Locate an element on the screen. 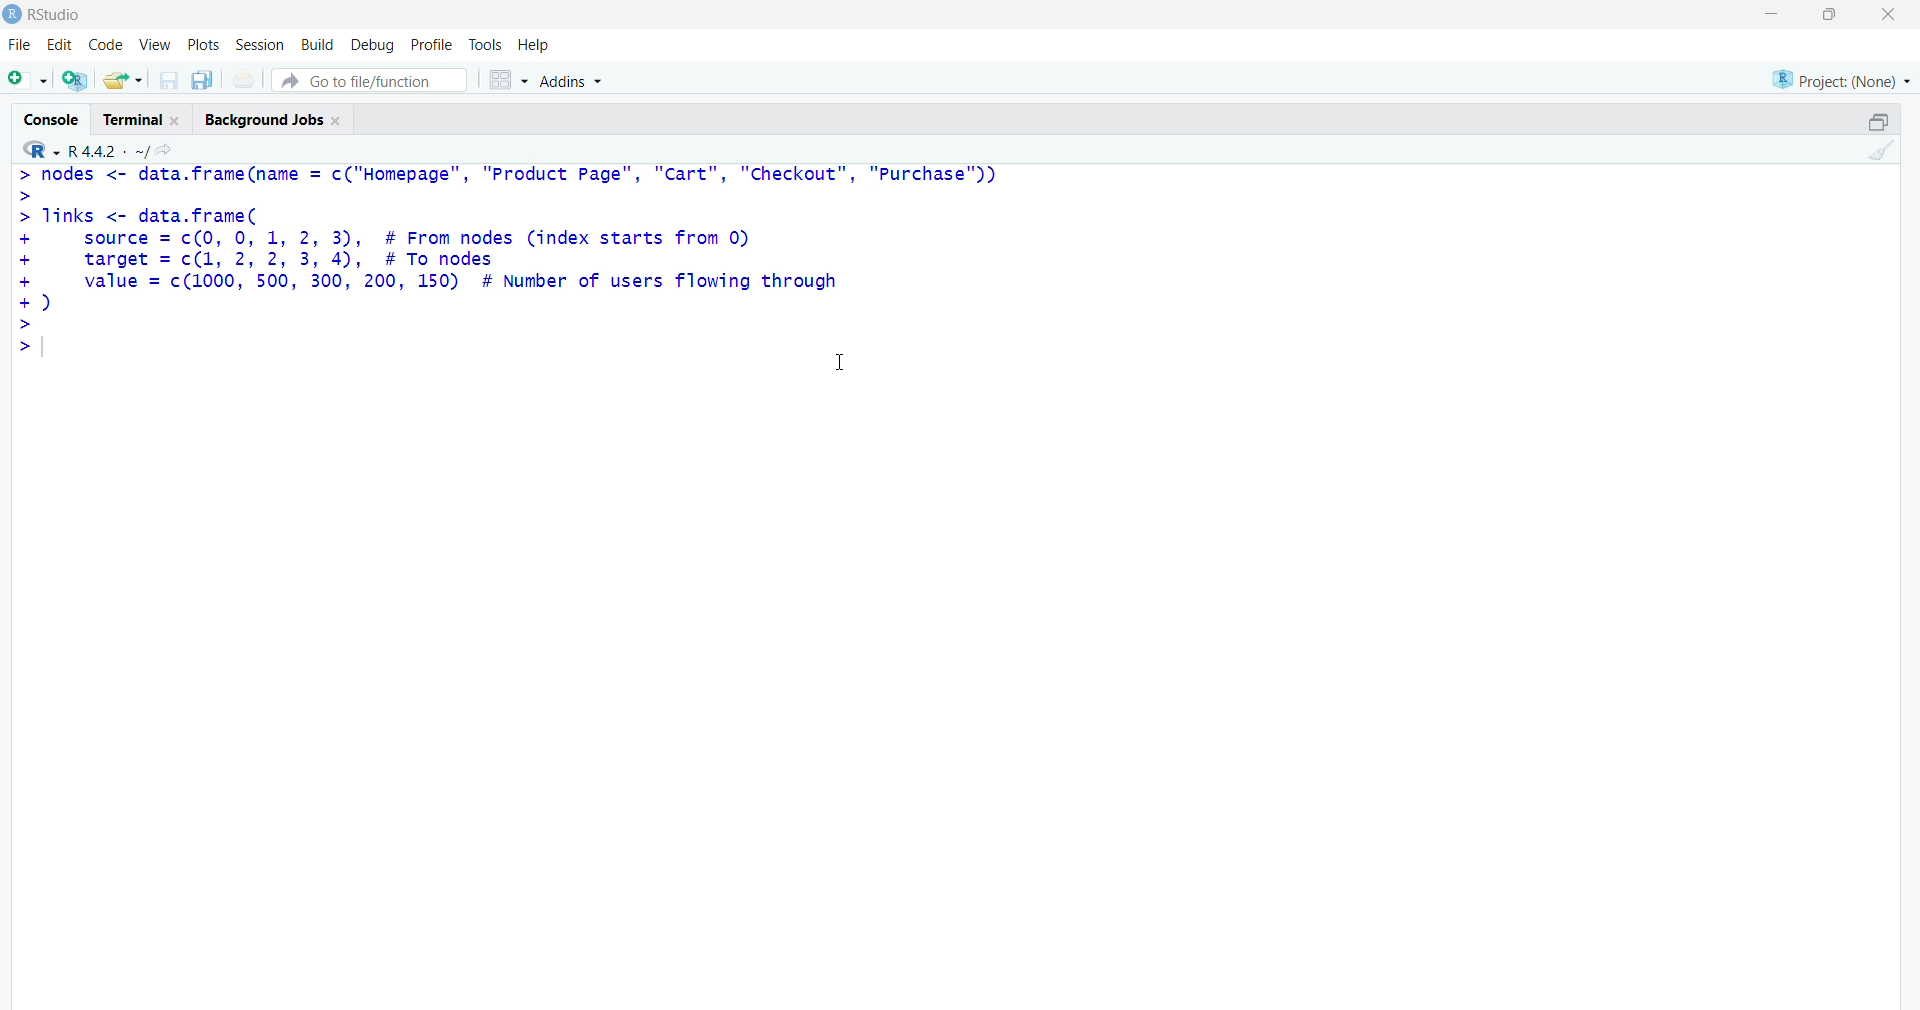  profile is located at coordinates (431, 43).